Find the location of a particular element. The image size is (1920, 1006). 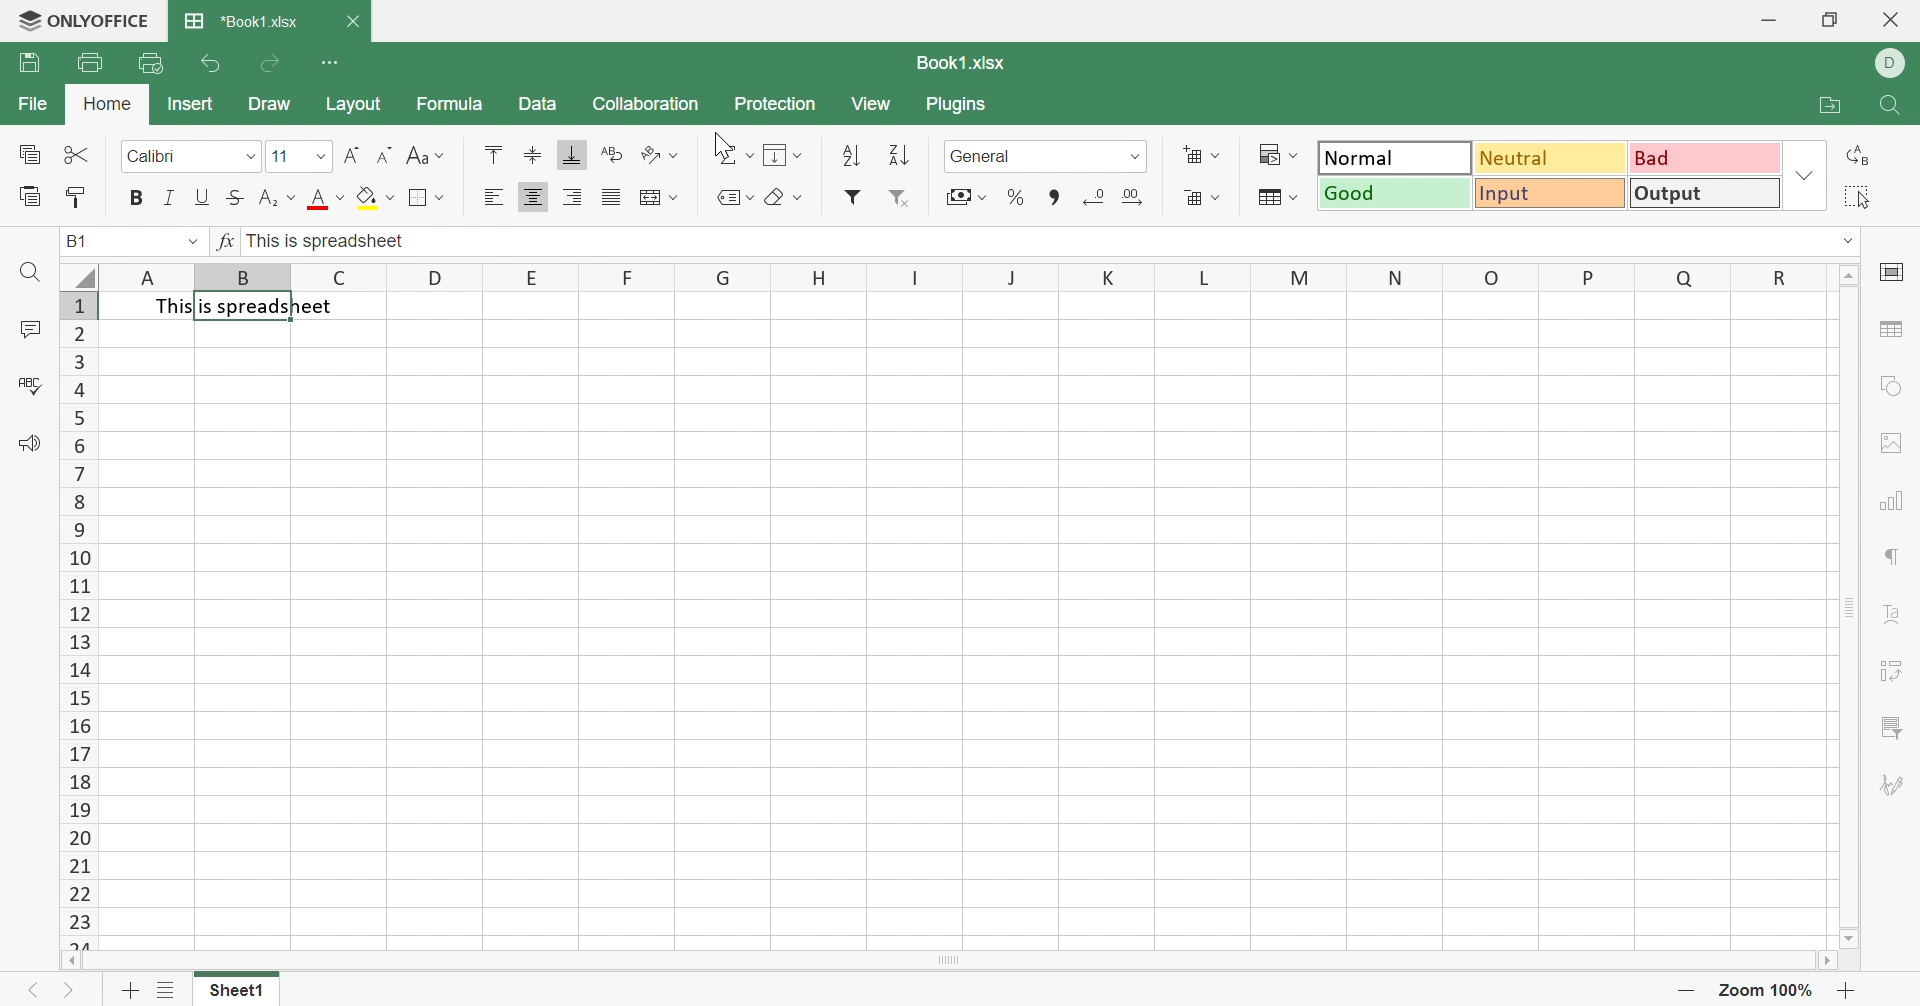

Summation is located at coordinates (724, 152).